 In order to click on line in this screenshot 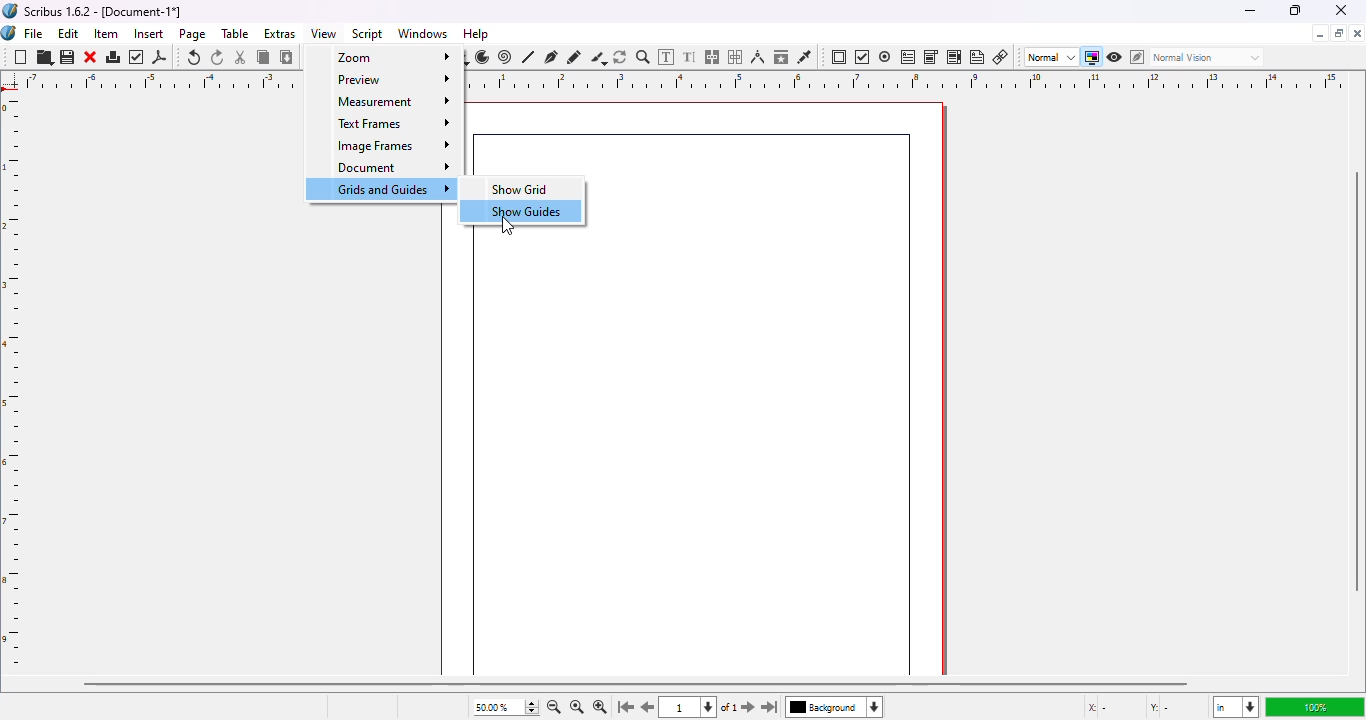, I will do `click(529, 57)`.